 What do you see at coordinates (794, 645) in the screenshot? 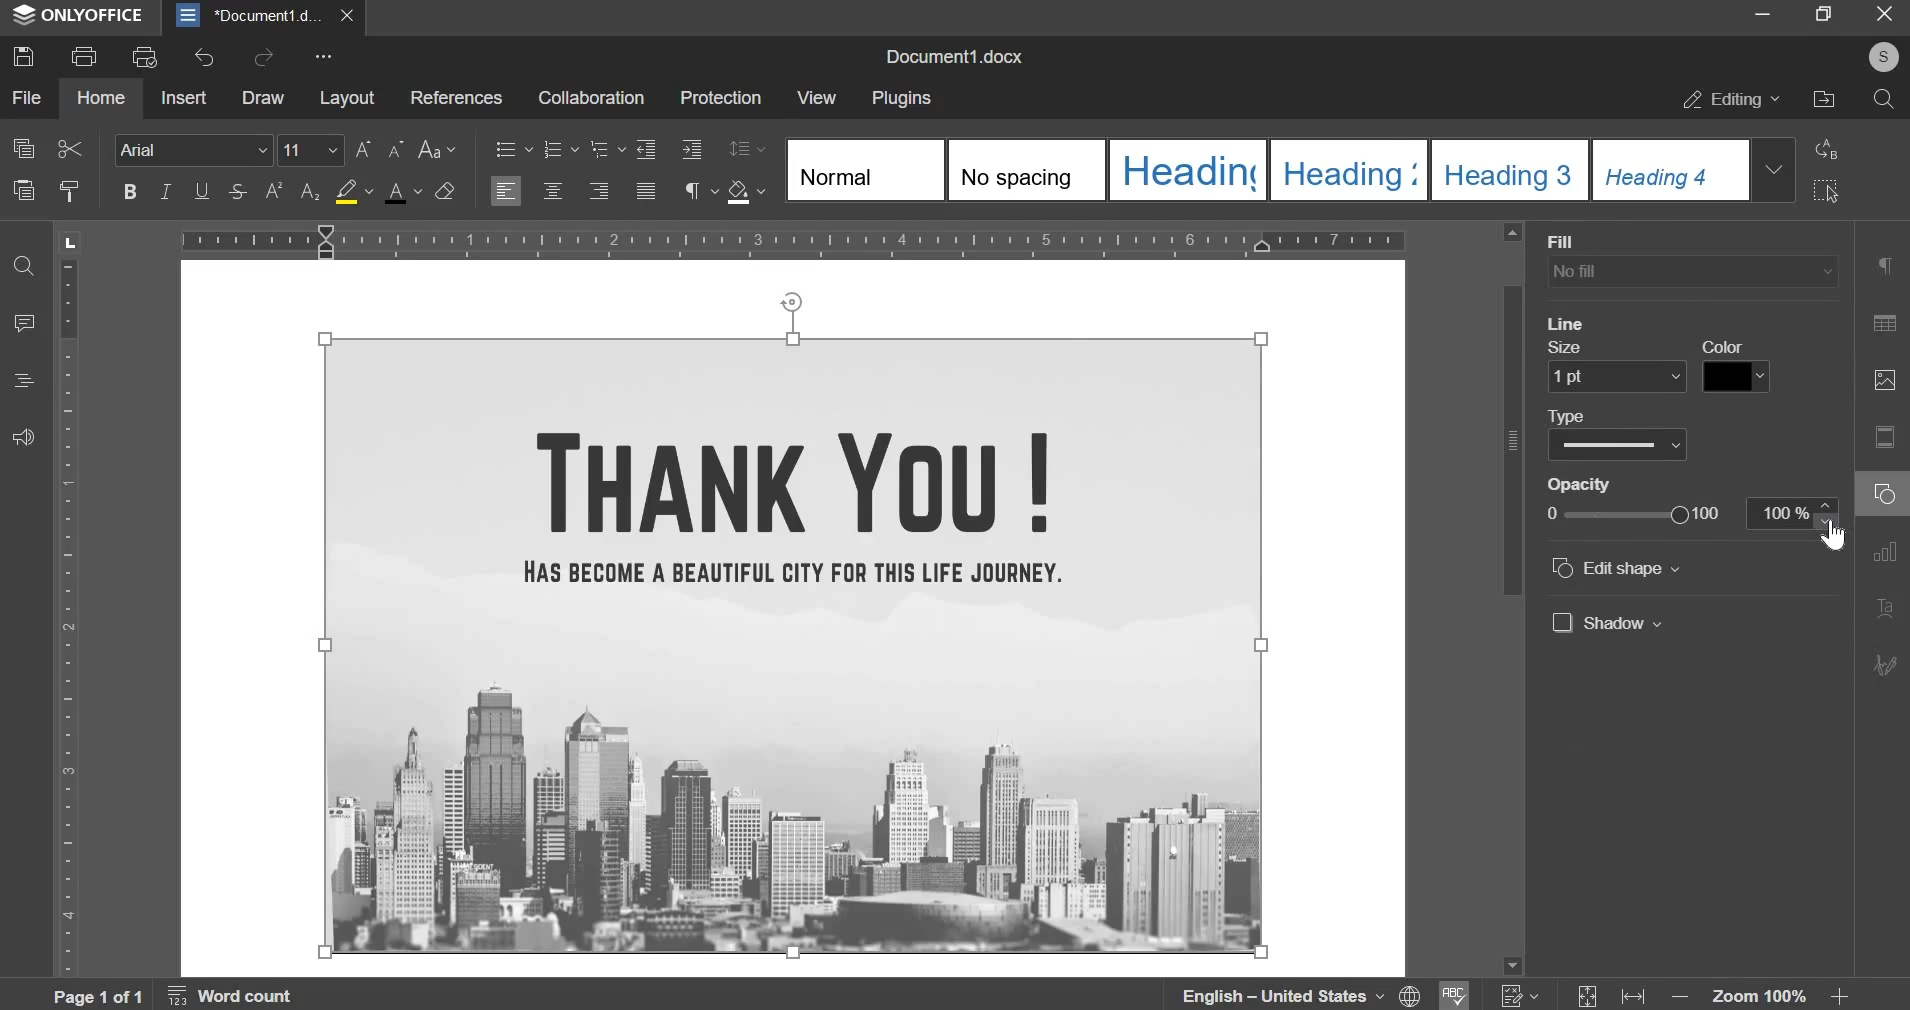
I see `image` at bounding box center [794, 645].